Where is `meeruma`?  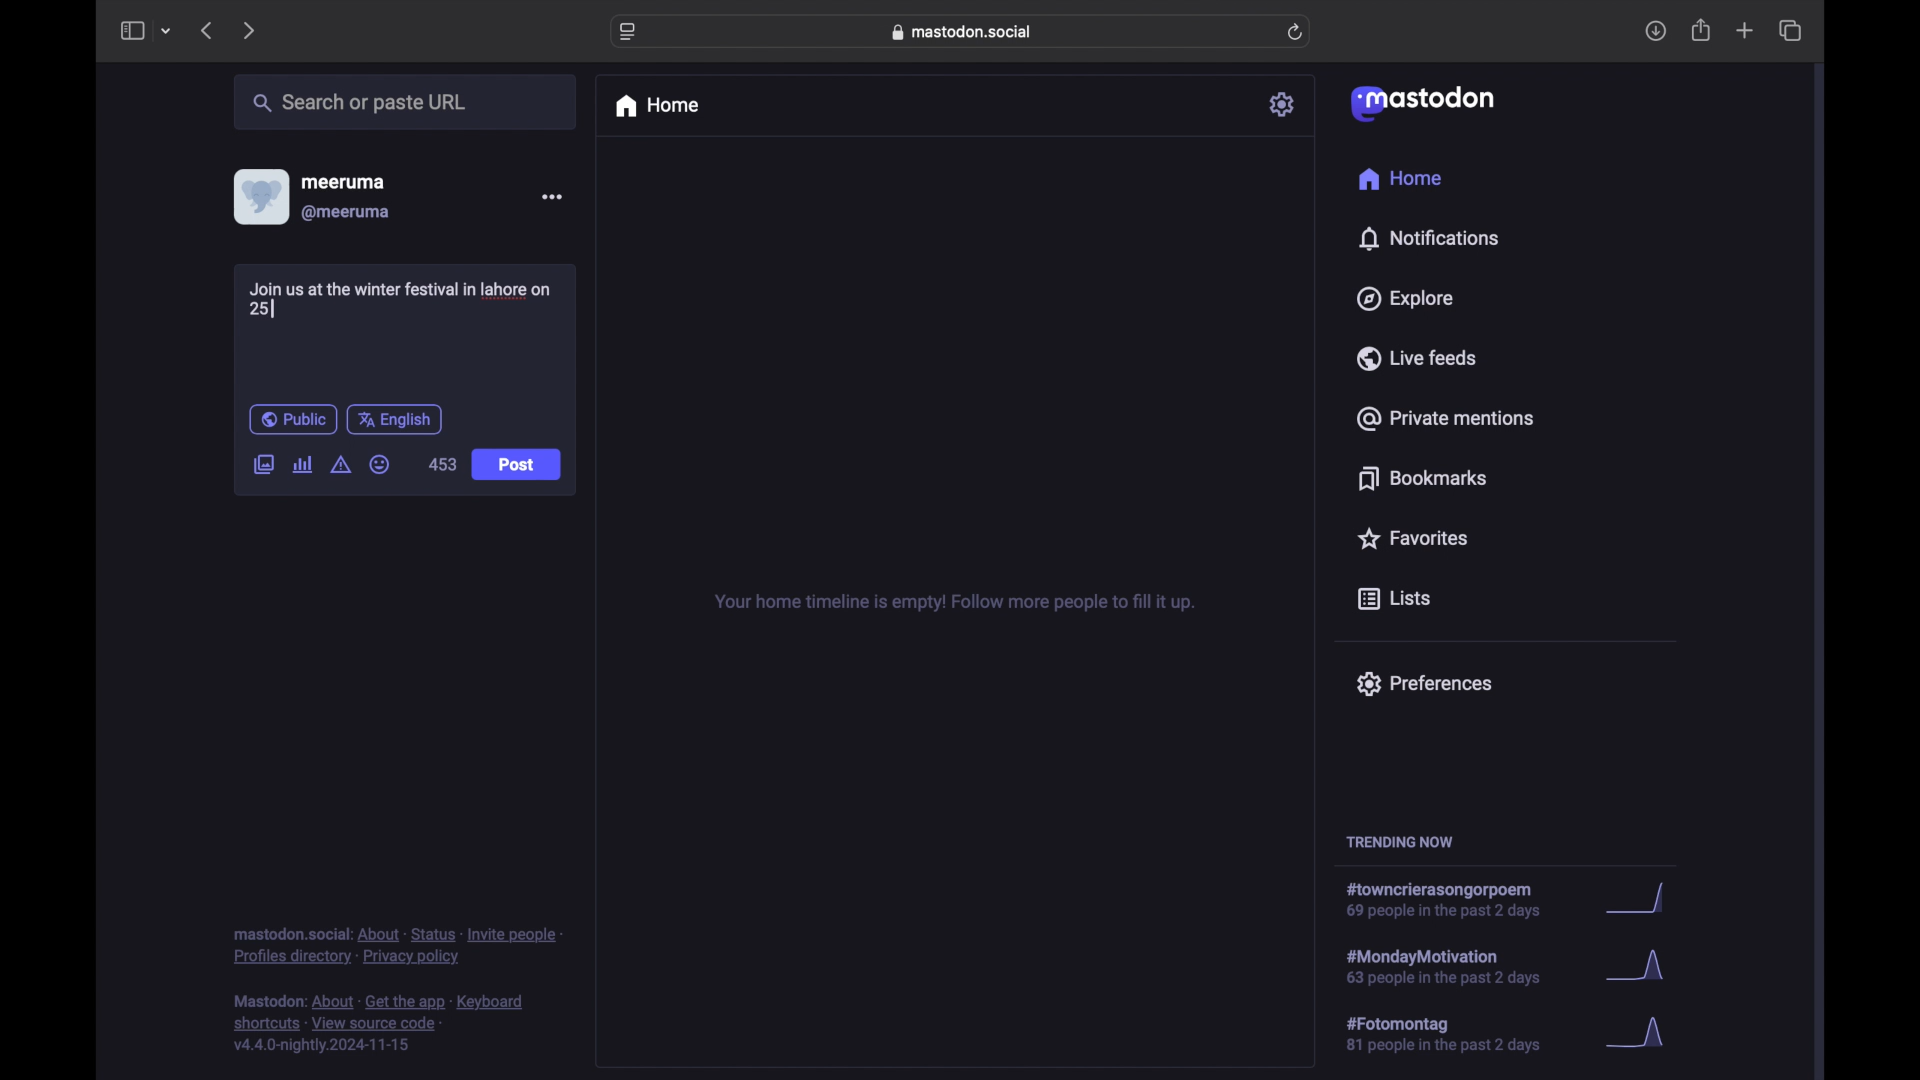
meeruma is located at coordinates (343, 181).